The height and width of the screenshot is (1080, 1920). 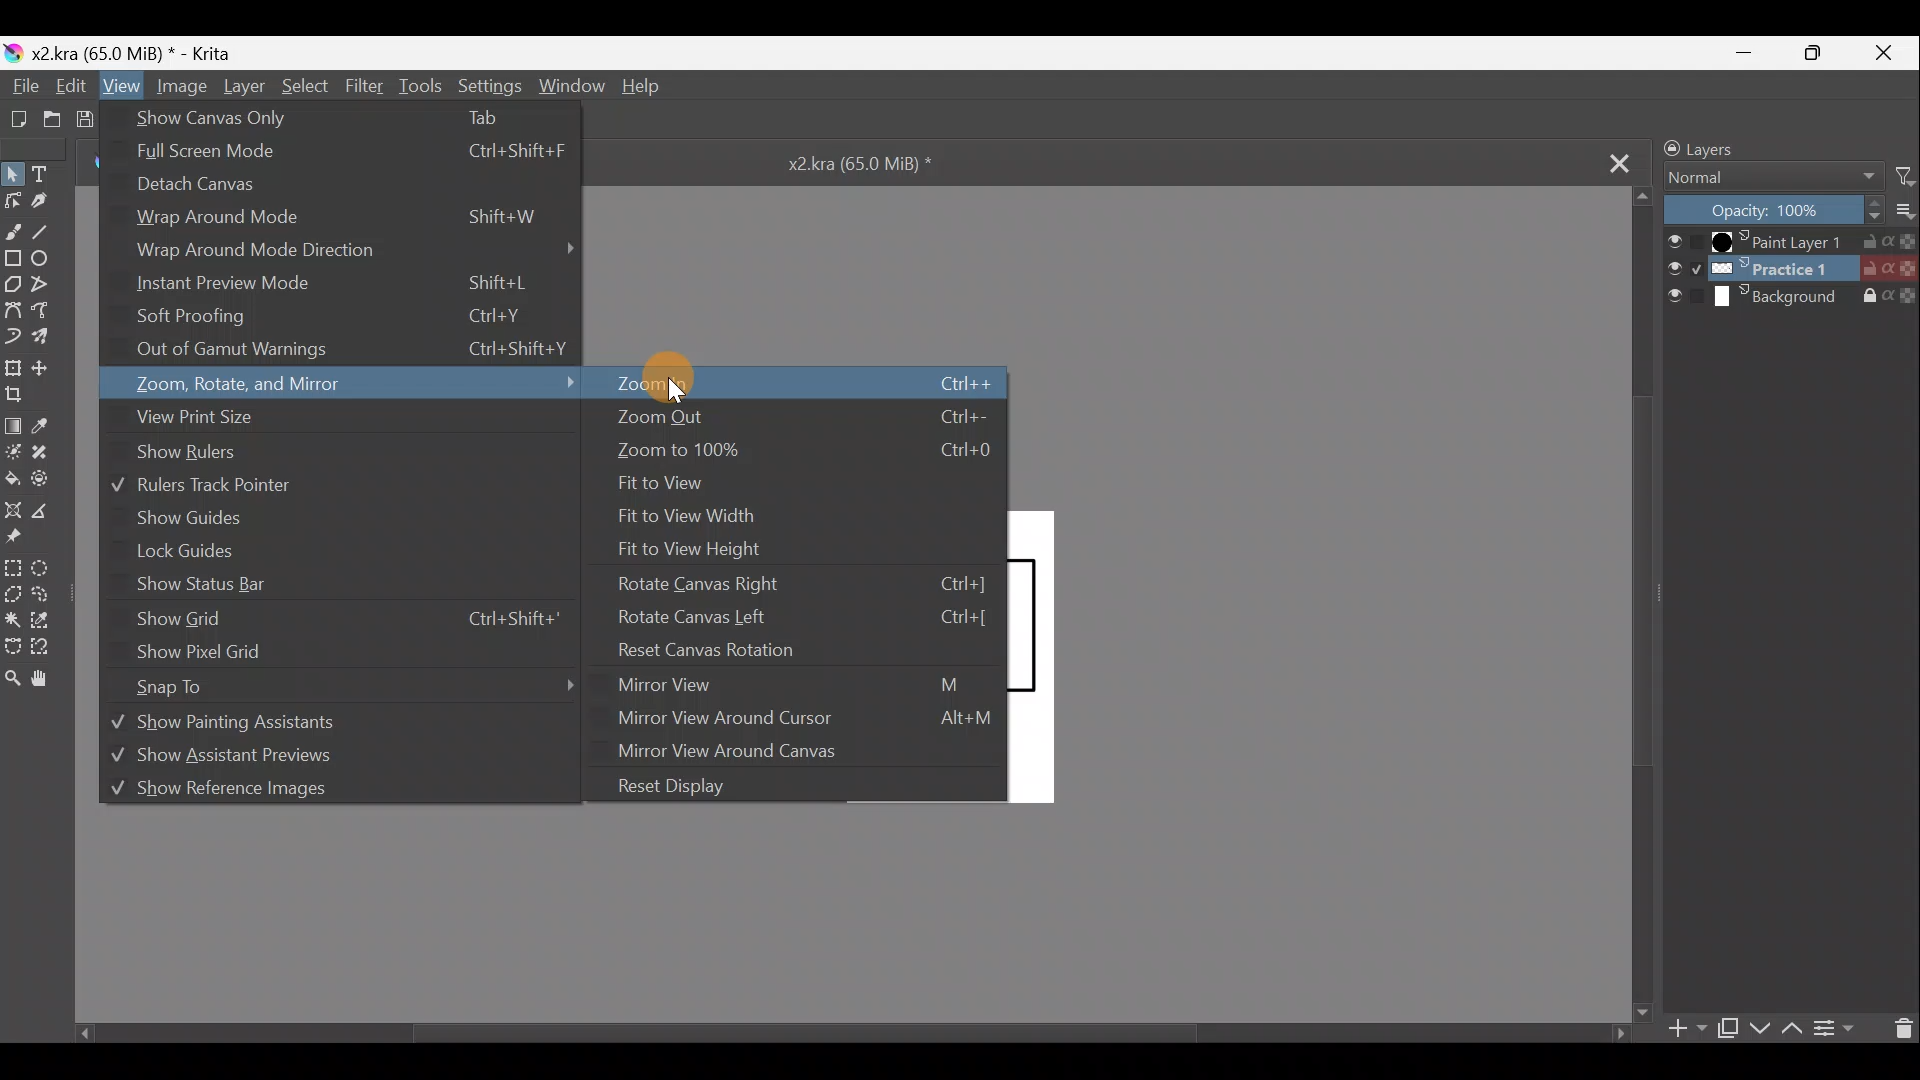 I want to click on Window, so click(x=566, y=88).